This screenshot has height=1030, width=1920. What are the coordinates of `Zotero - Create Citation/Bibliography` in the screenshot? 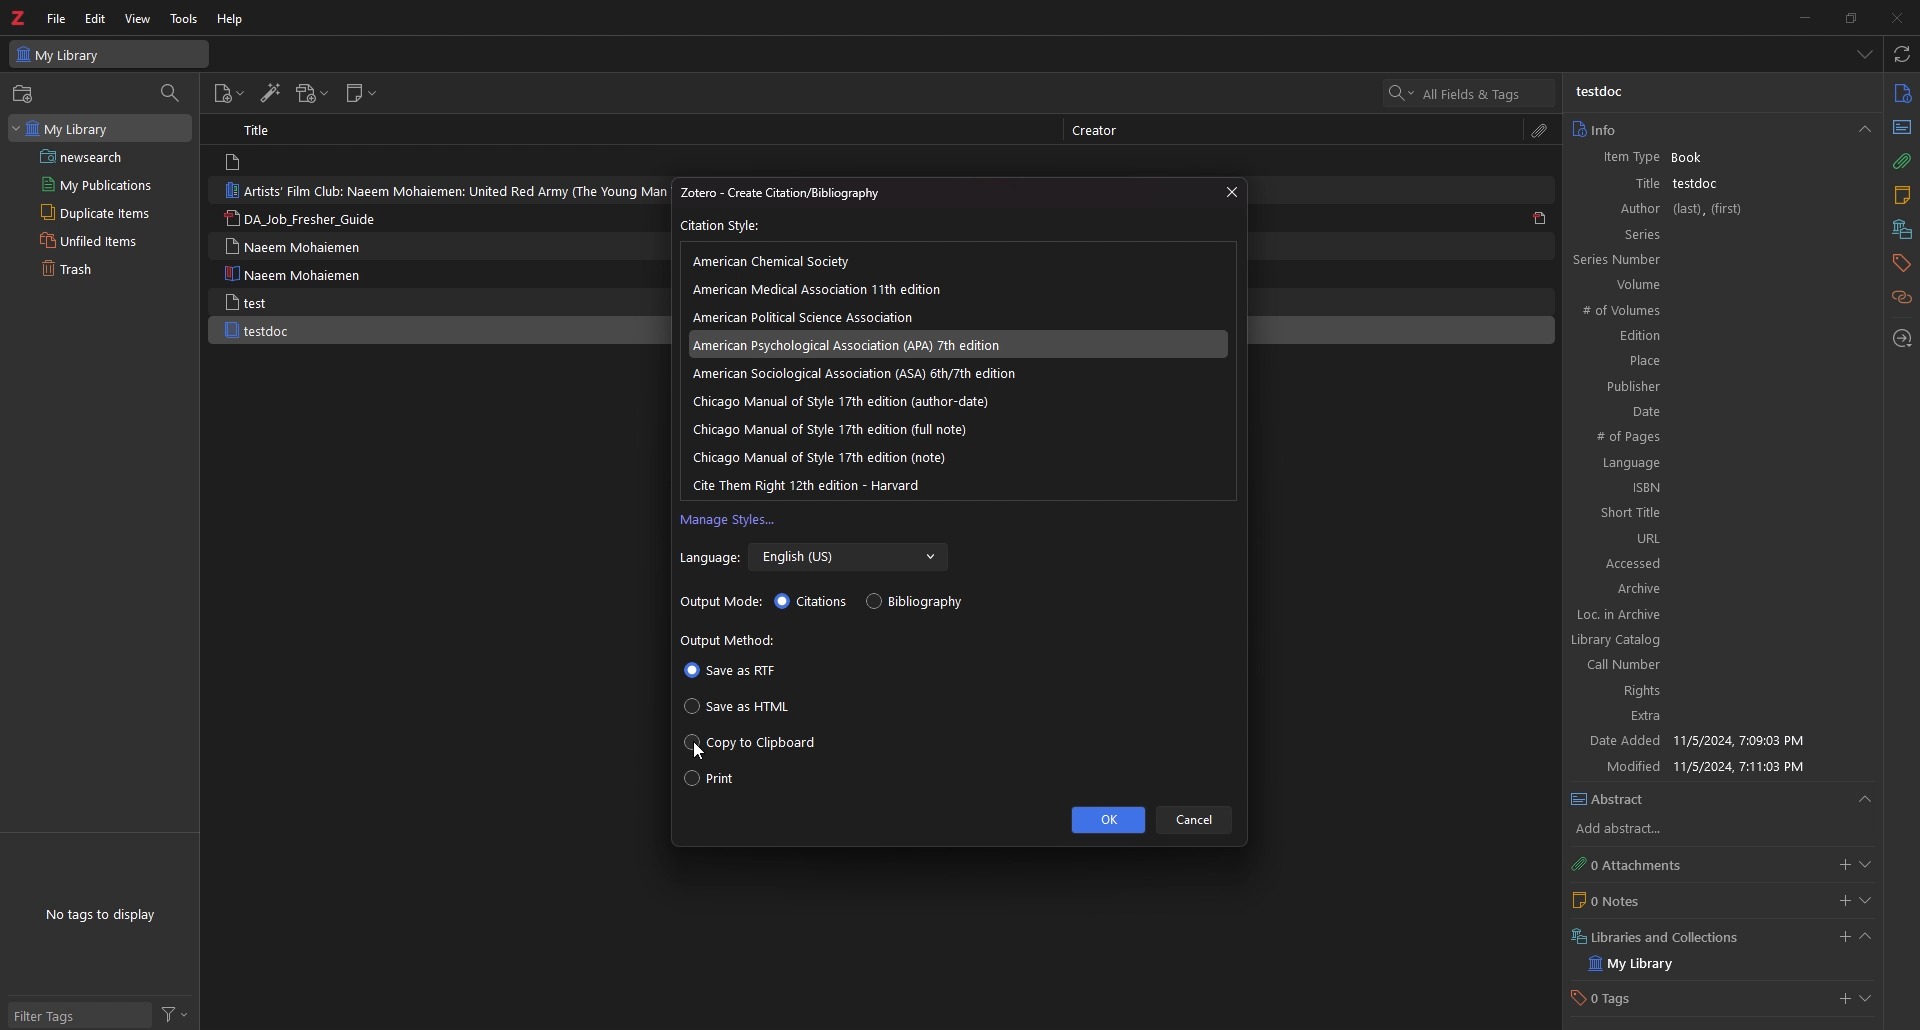 It's located at (801, 193).